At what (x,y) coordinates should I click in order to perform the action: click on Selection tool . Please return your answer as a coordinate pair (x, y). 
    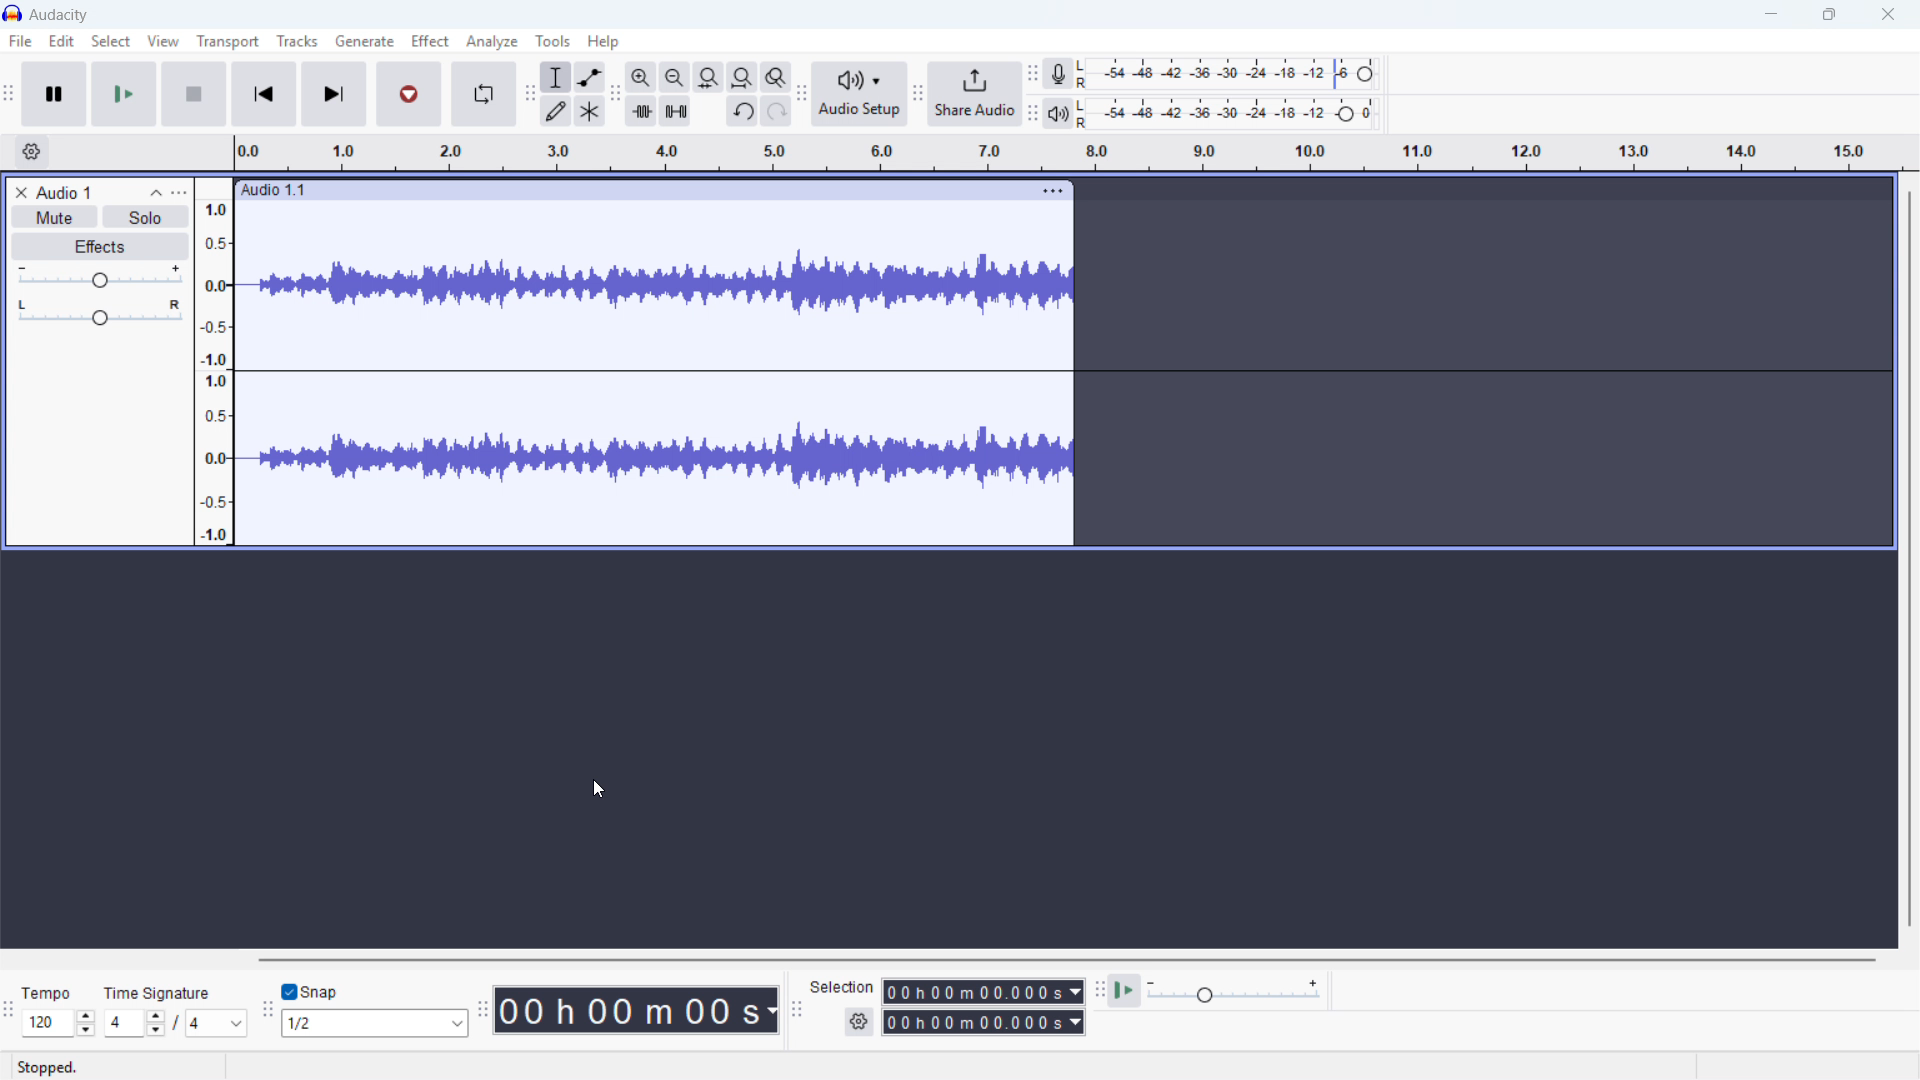
    Looking at the image, I should click on (555, 76).